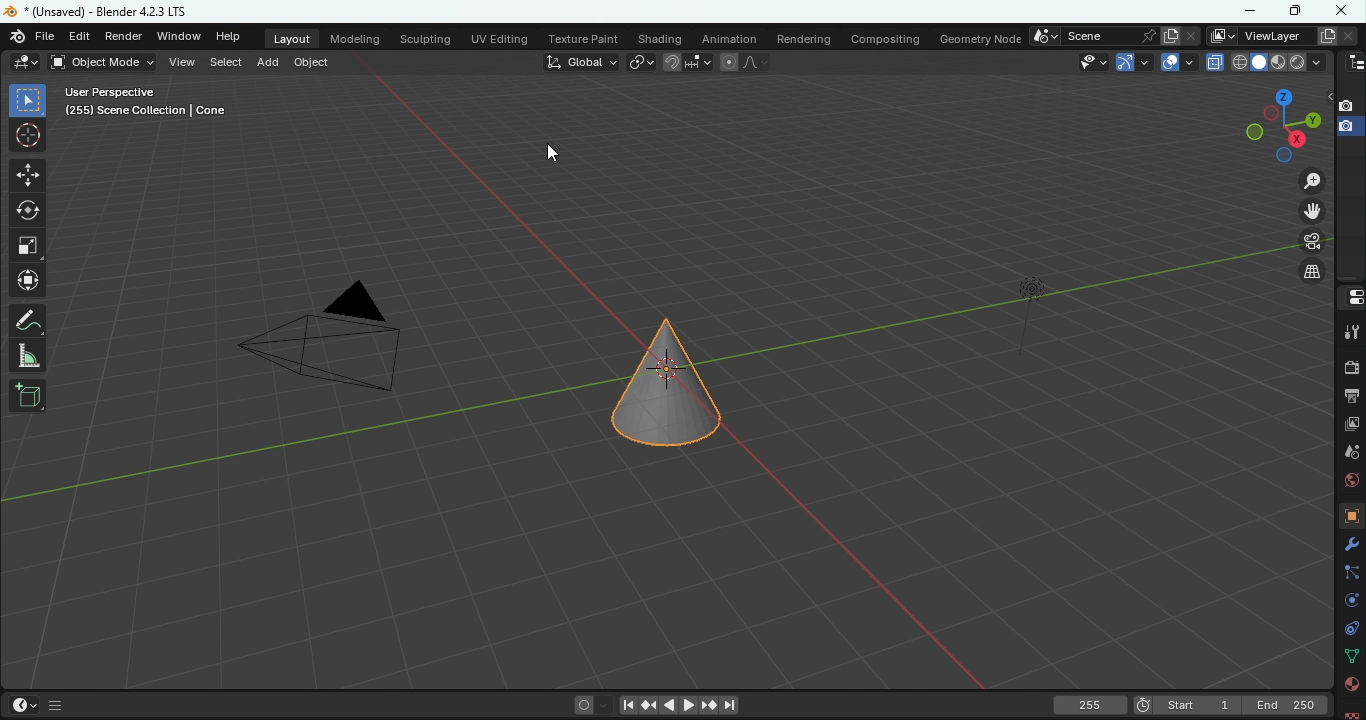  What do you see at coordinates (1348, 35) in the screenshot?
I see `Remove view layer` at bounding box center [1348, 35].